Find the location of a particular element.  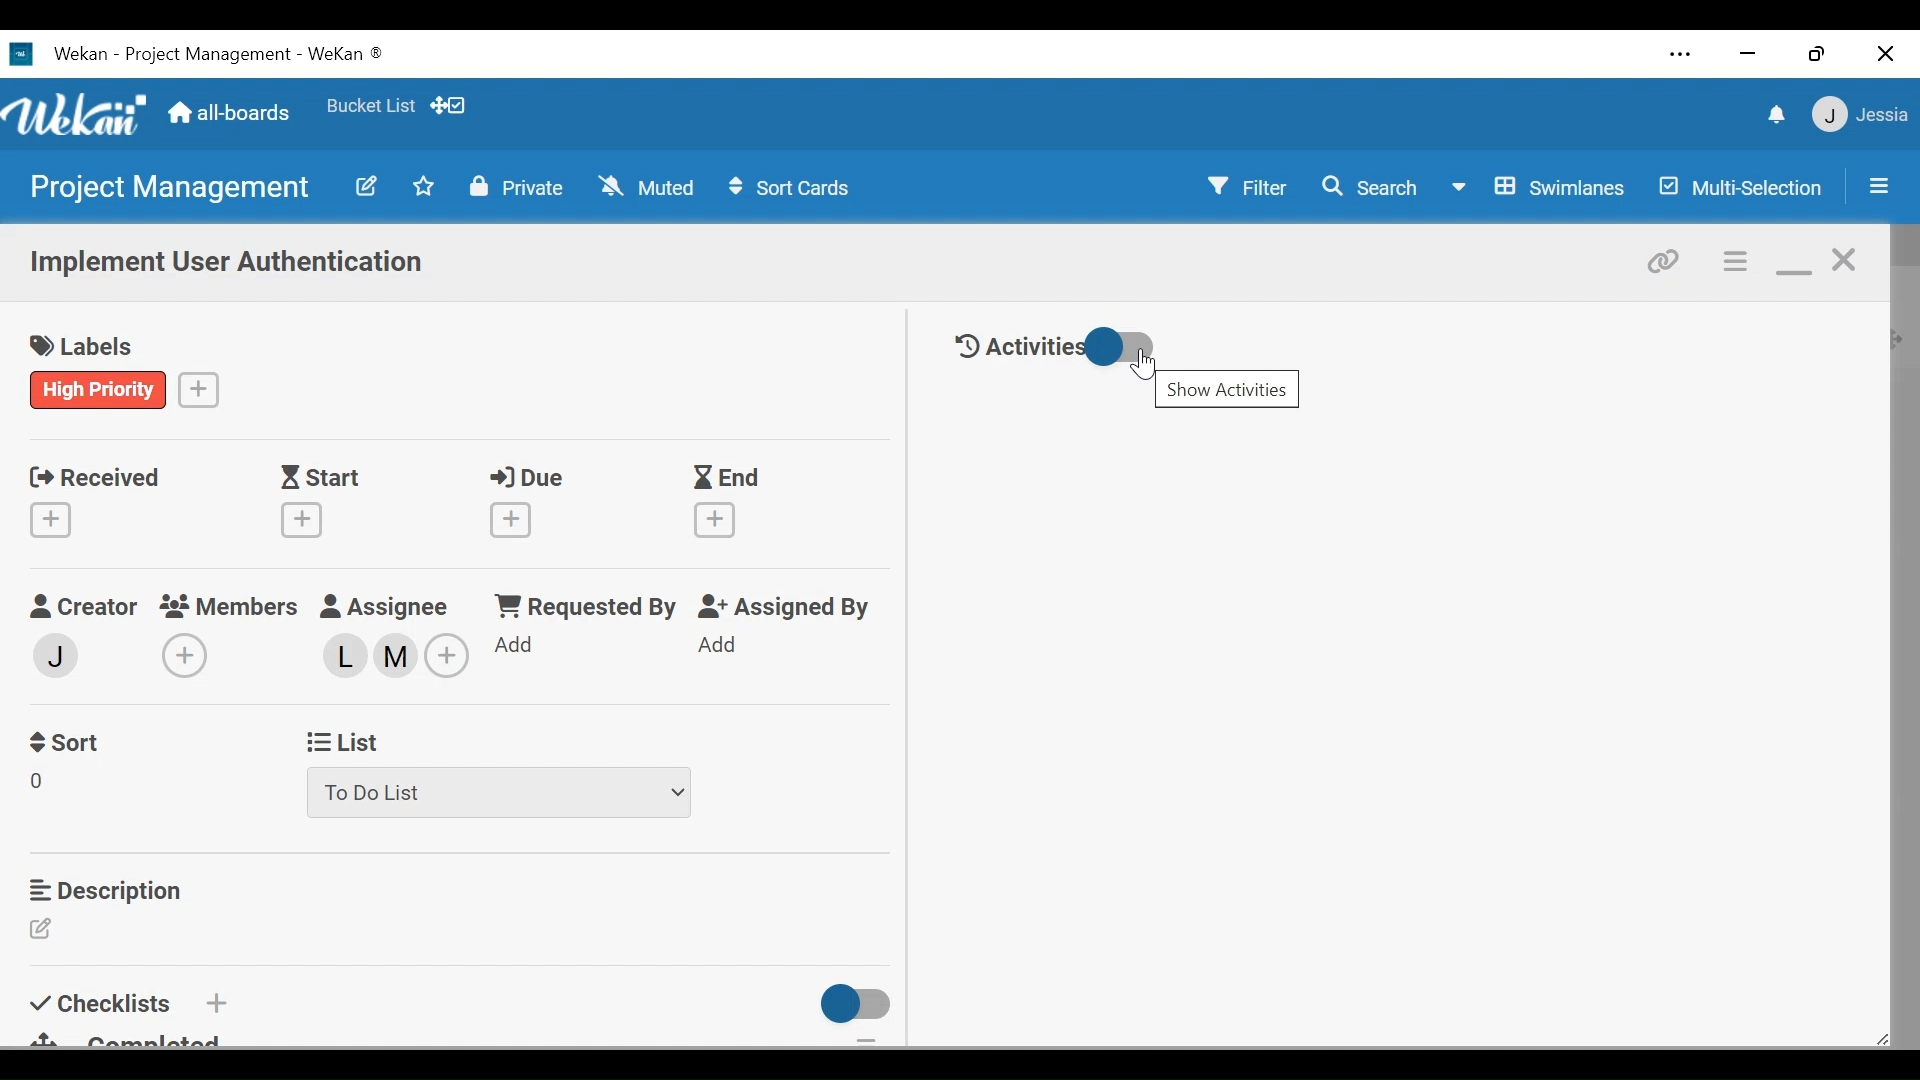

Show desktop drag handles is located at coordinates (451, 105).